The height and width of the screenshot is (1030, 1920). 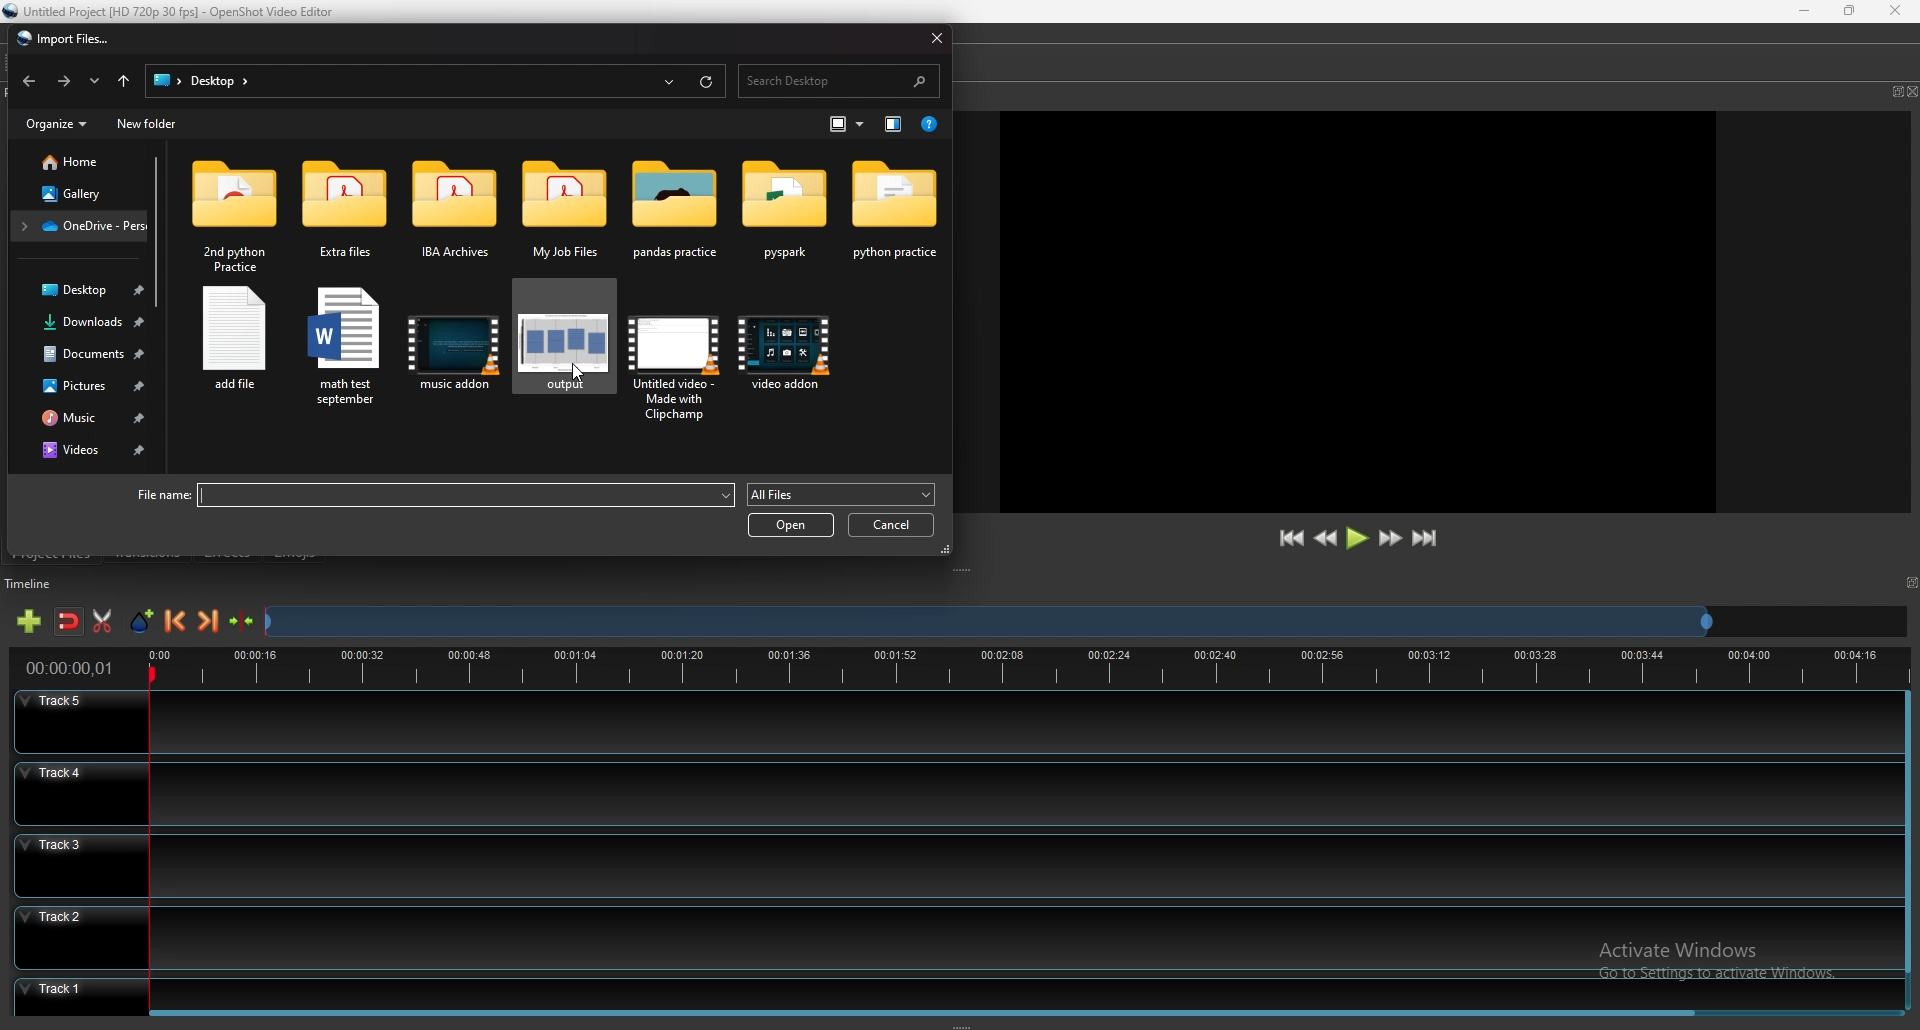 What do you see at coordinates (1357, 537) in the screenshot?
I see `play` at bounding box center [1357, 537].